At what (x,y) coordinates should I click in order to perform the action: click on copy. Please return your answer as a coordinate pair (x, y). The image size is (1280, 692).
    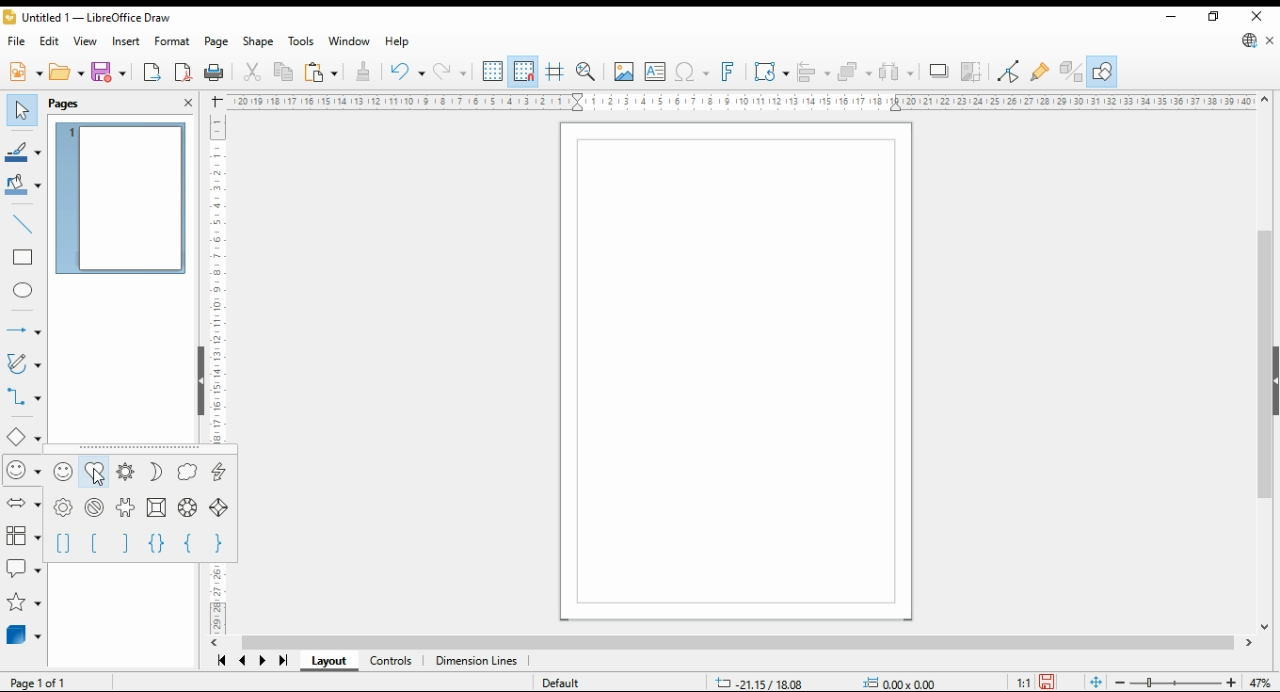
    Looking at the image, I should click on (283, 73).